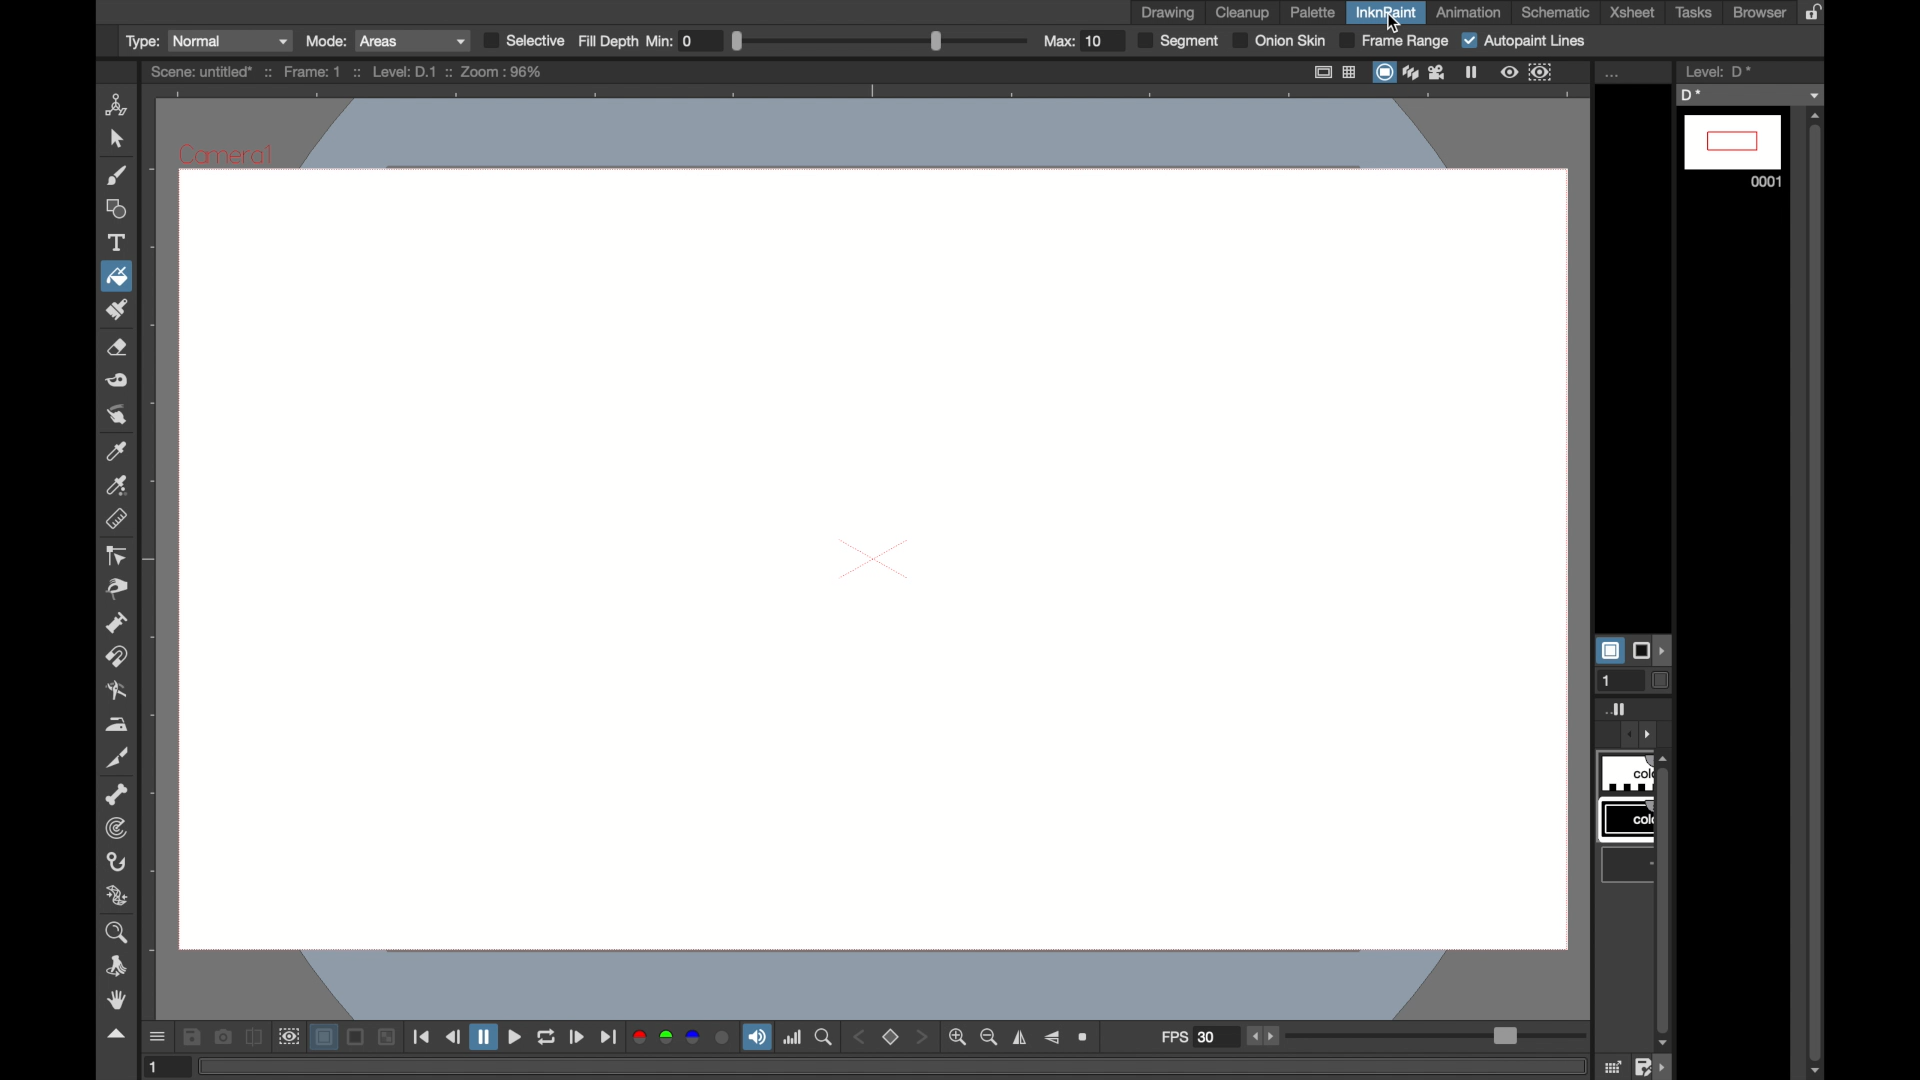 This screenshot has width=1920, height=1080. Describe the element at coordinates (118, 1035) in the screenshot. I see `drag handle` at that location.